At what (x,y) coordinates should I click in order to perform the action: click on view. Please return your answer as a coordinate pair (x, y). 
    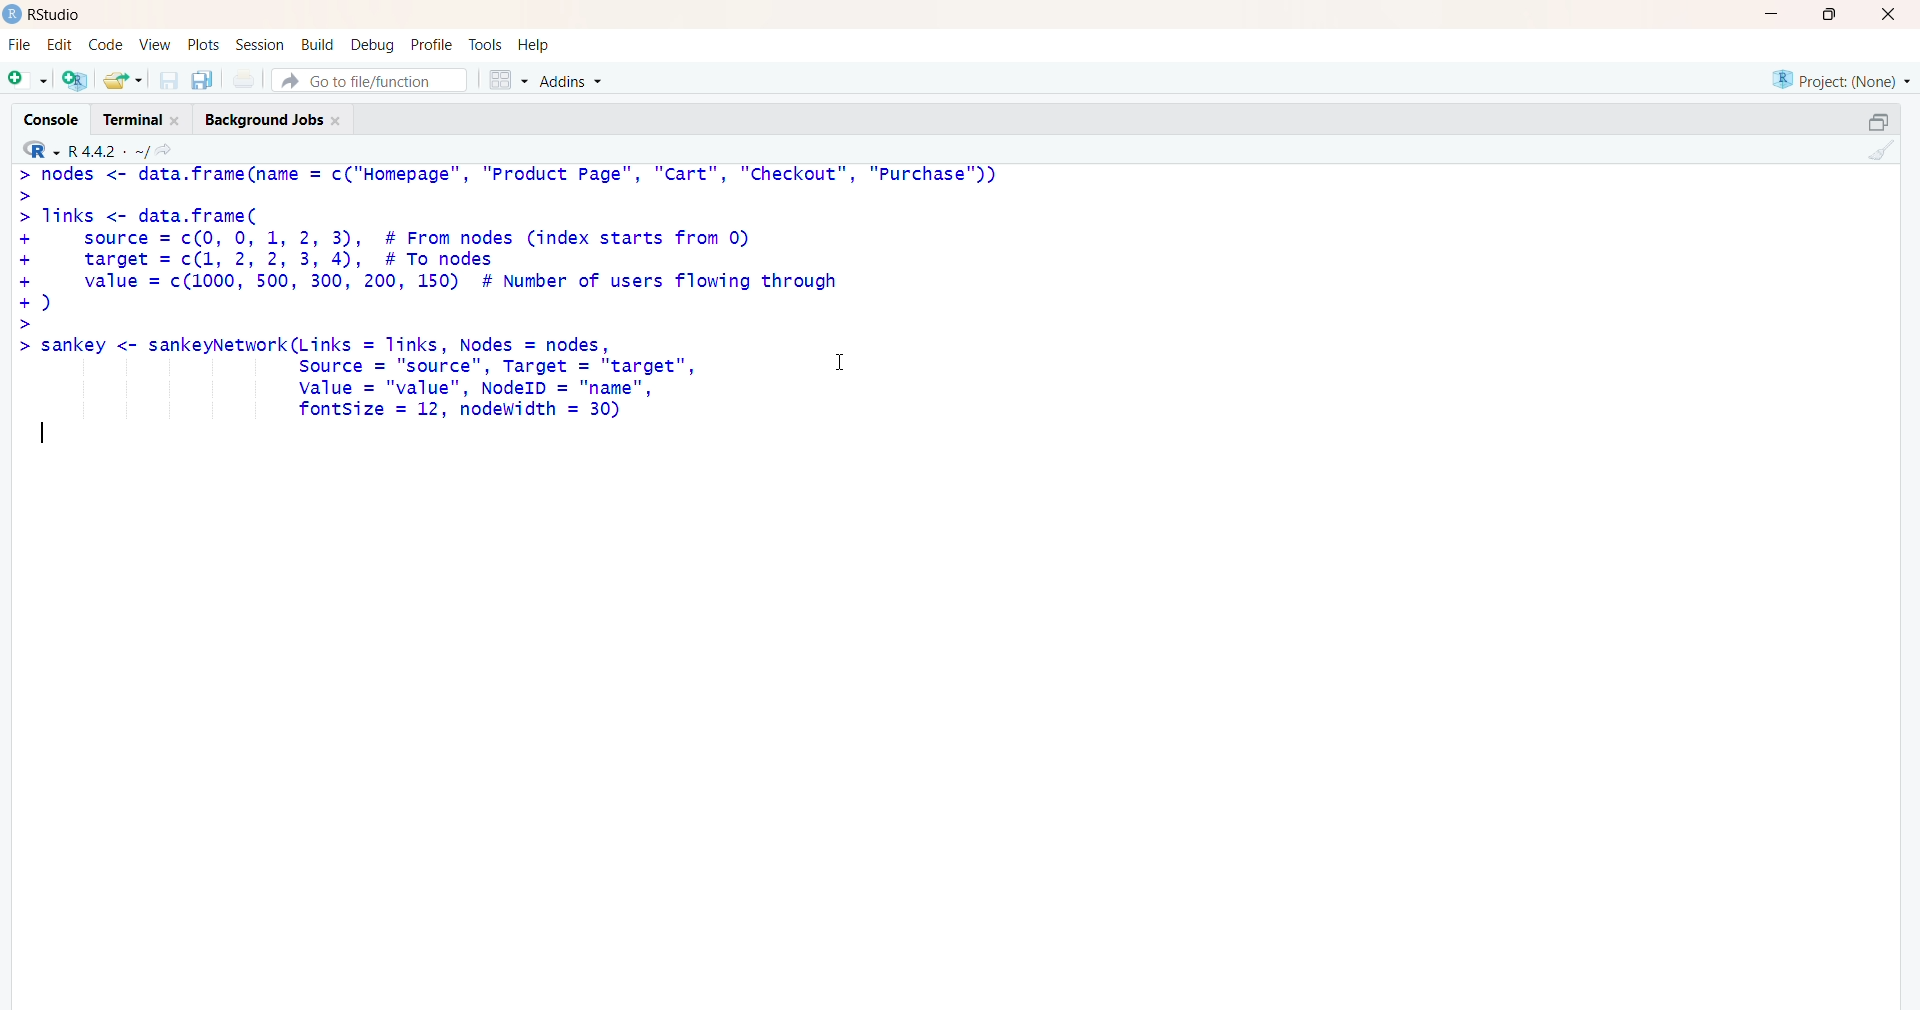
    Looking at the image, I should click on (152, 44).